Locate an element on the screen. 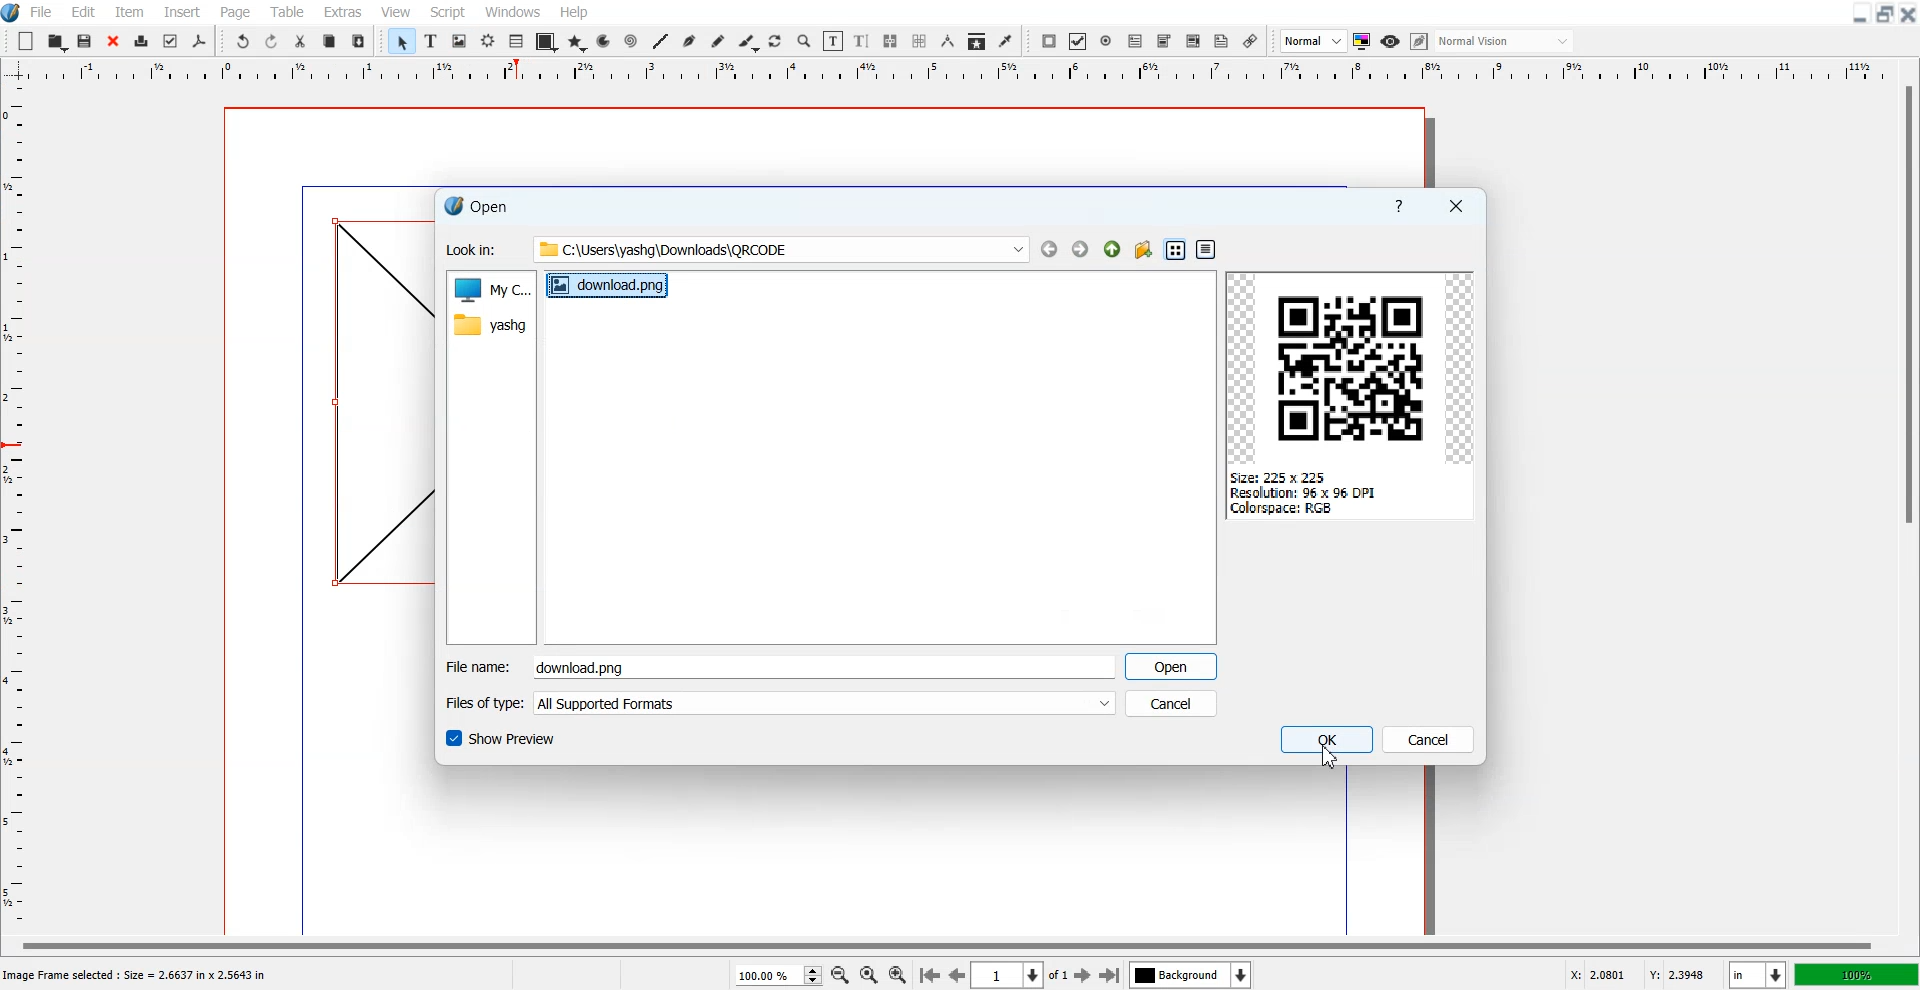  Arc is located at coordinates (605, 41).